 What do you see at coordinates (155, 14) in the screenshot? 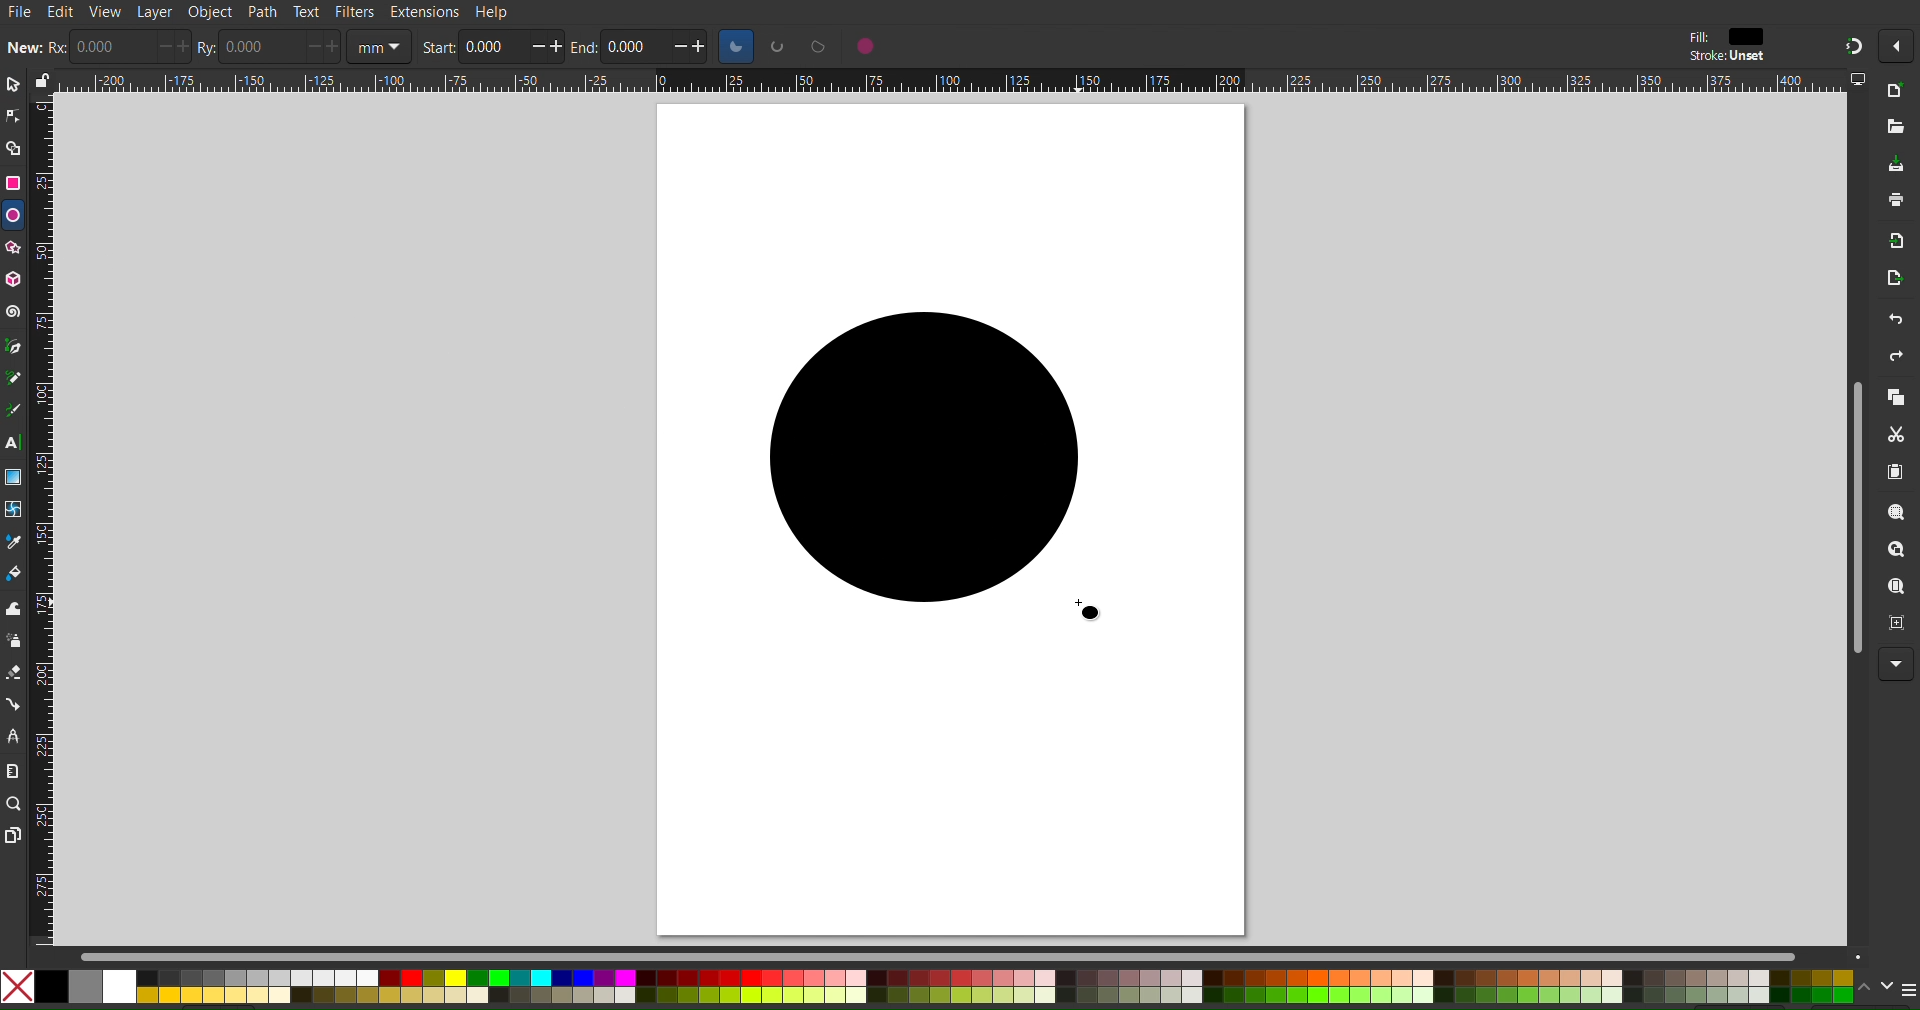
I see `Layer ` at bounding box center [155, 14].